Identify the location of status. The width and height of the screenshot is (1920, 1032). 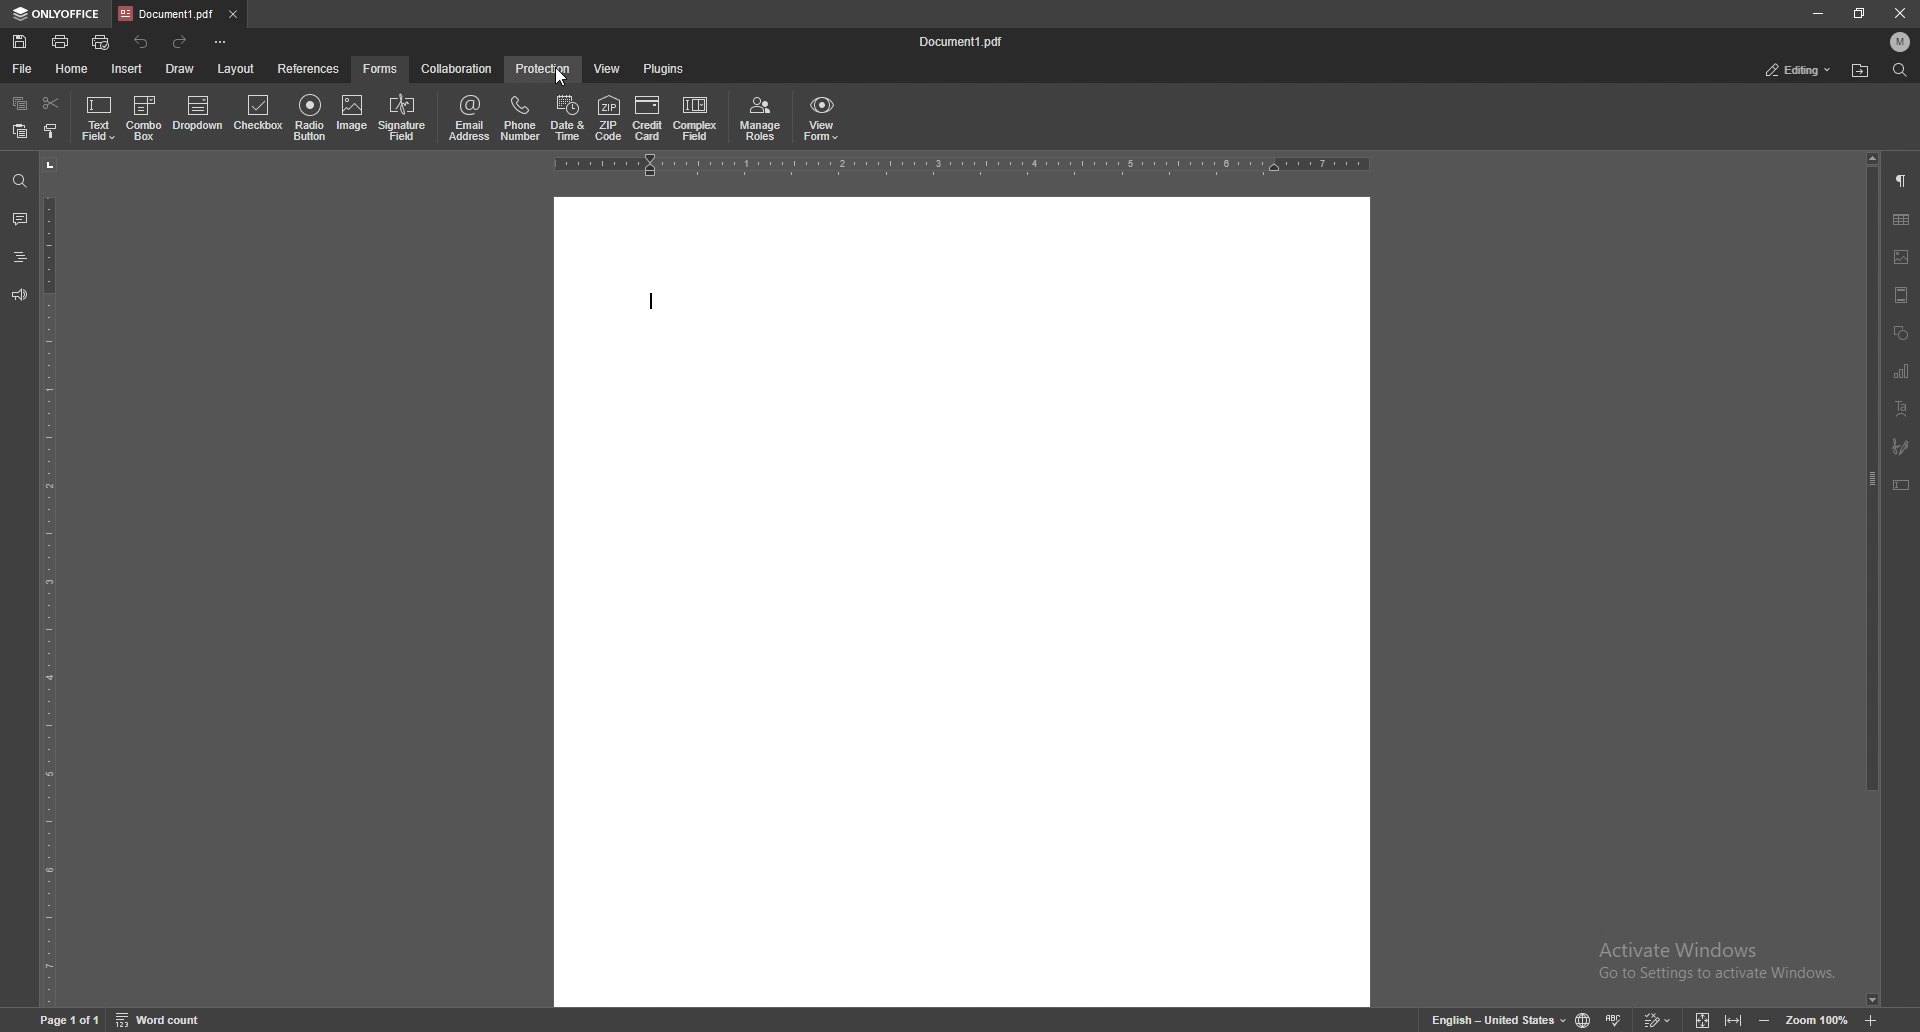
(1799, 70).